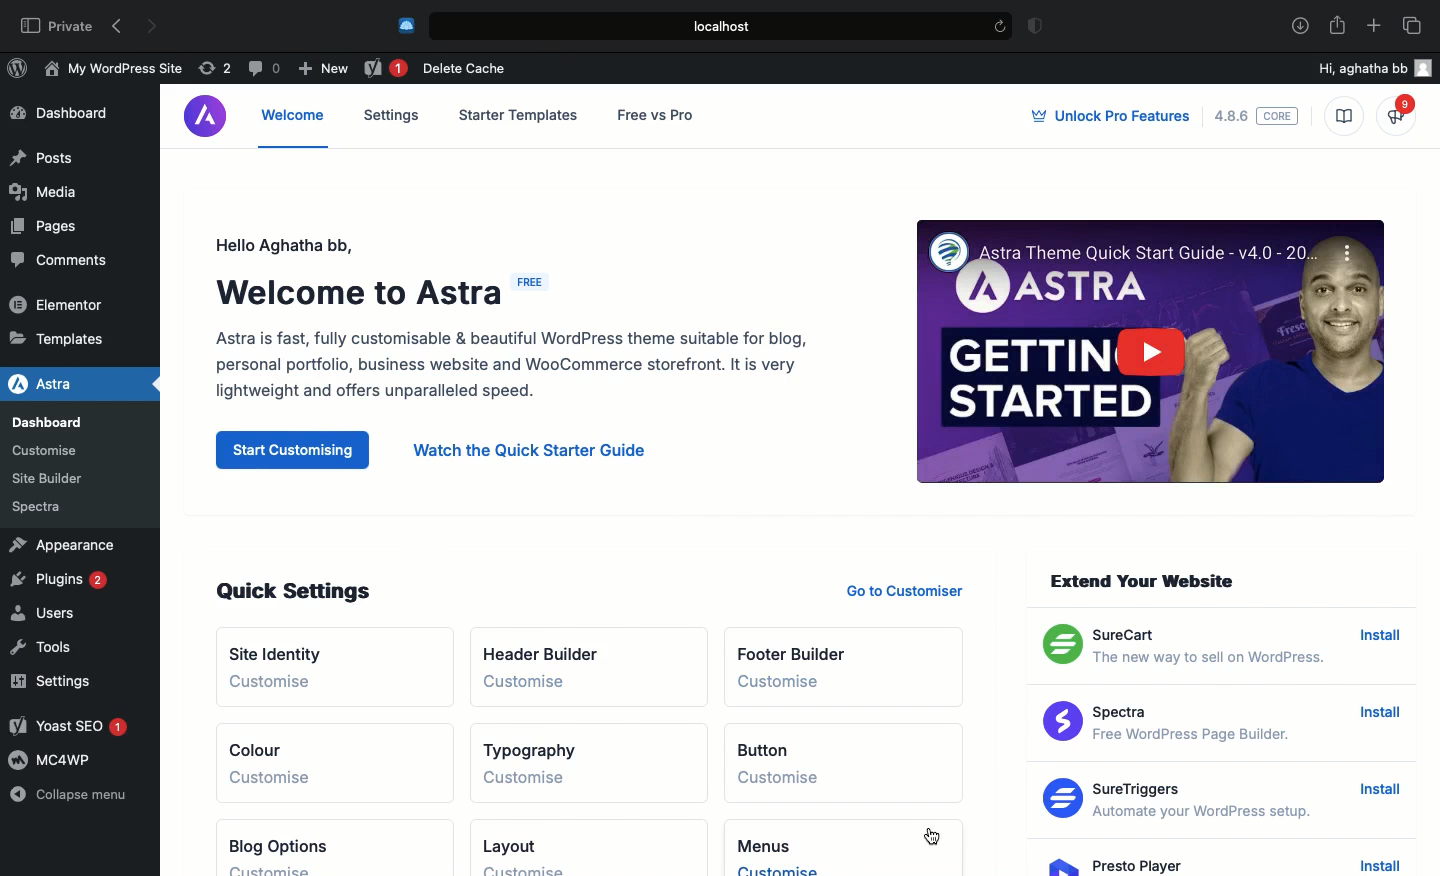 The height and width of the screenshot is (876, 1440). What do you see at coordinates (60, 260) in the screenshot?
I see `Comments` at bounding box center [60, 260].